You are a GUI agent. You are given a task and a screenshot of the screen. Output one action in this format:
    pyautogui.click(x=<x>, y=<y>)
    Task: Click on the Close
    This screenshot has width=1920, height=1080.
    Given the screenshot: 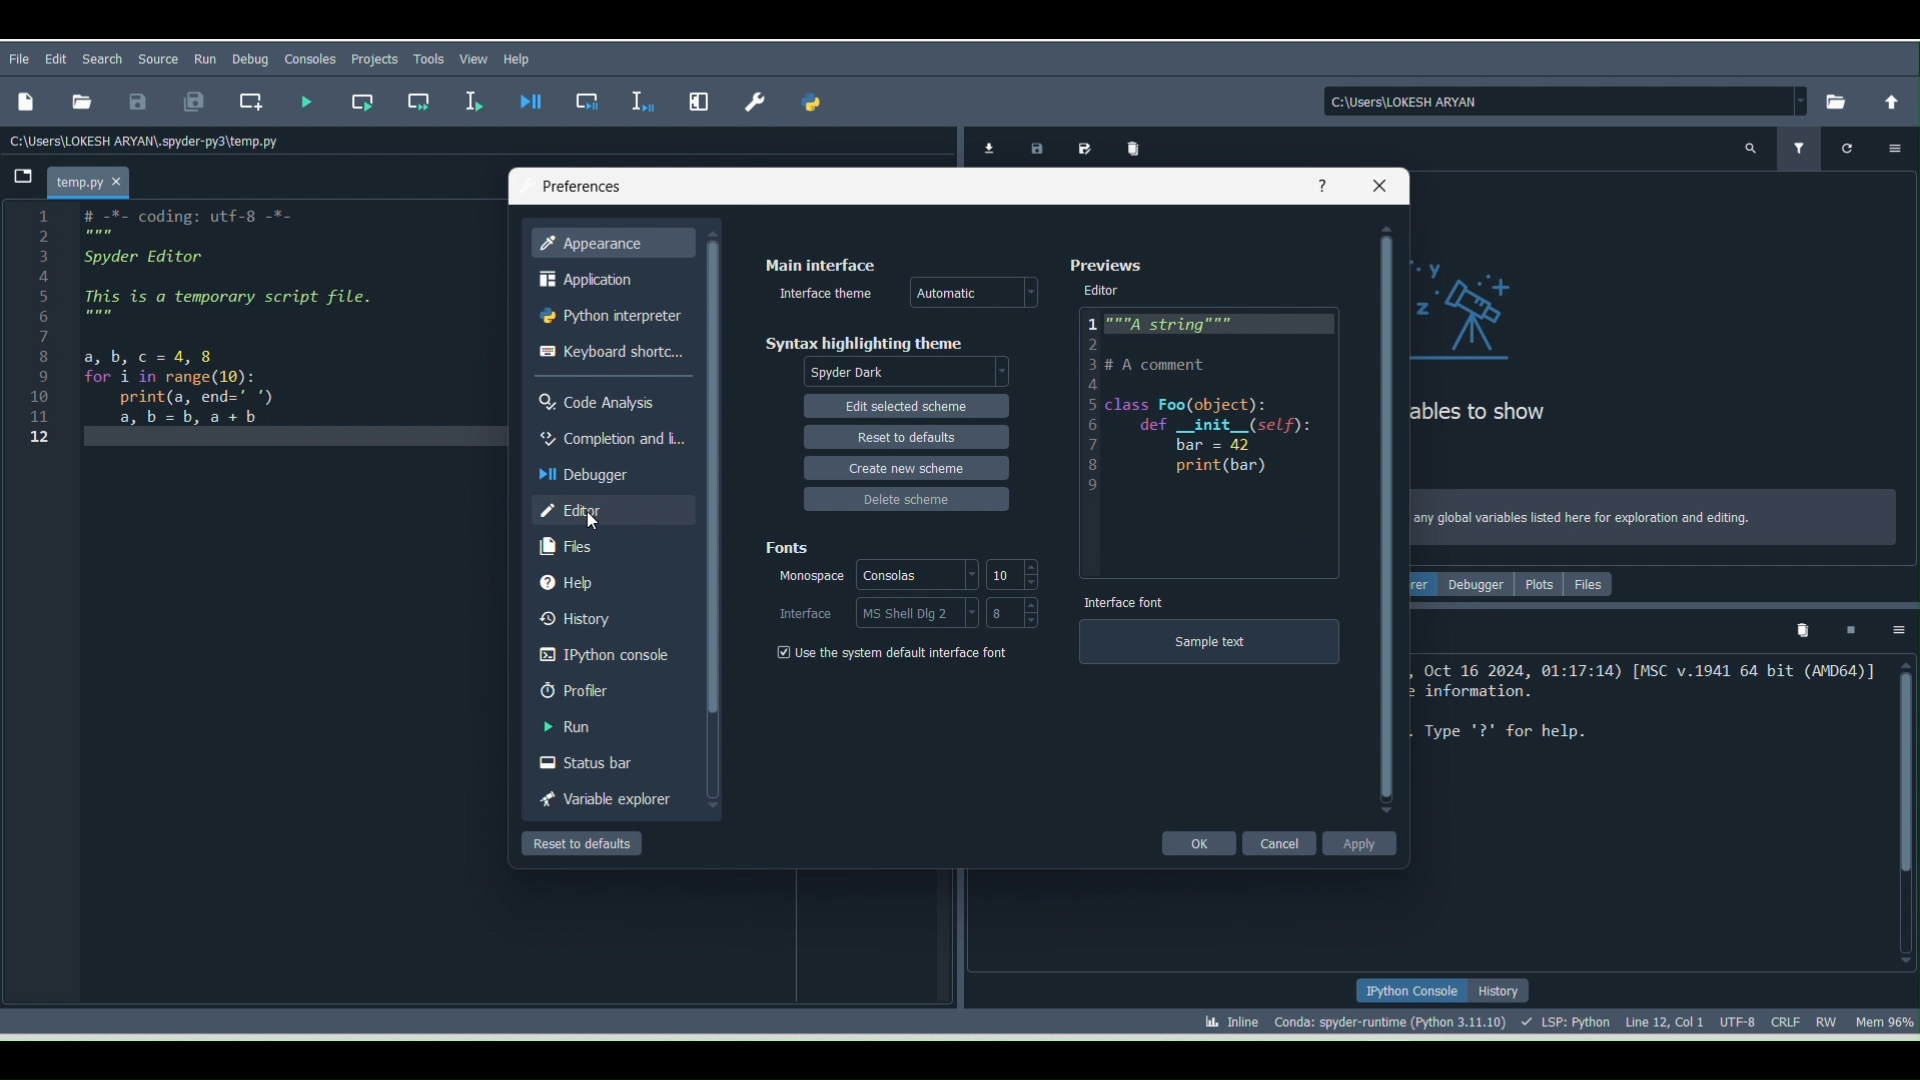 What is the action you would take?
    pyautogui.click(x=1378, y=188)
    